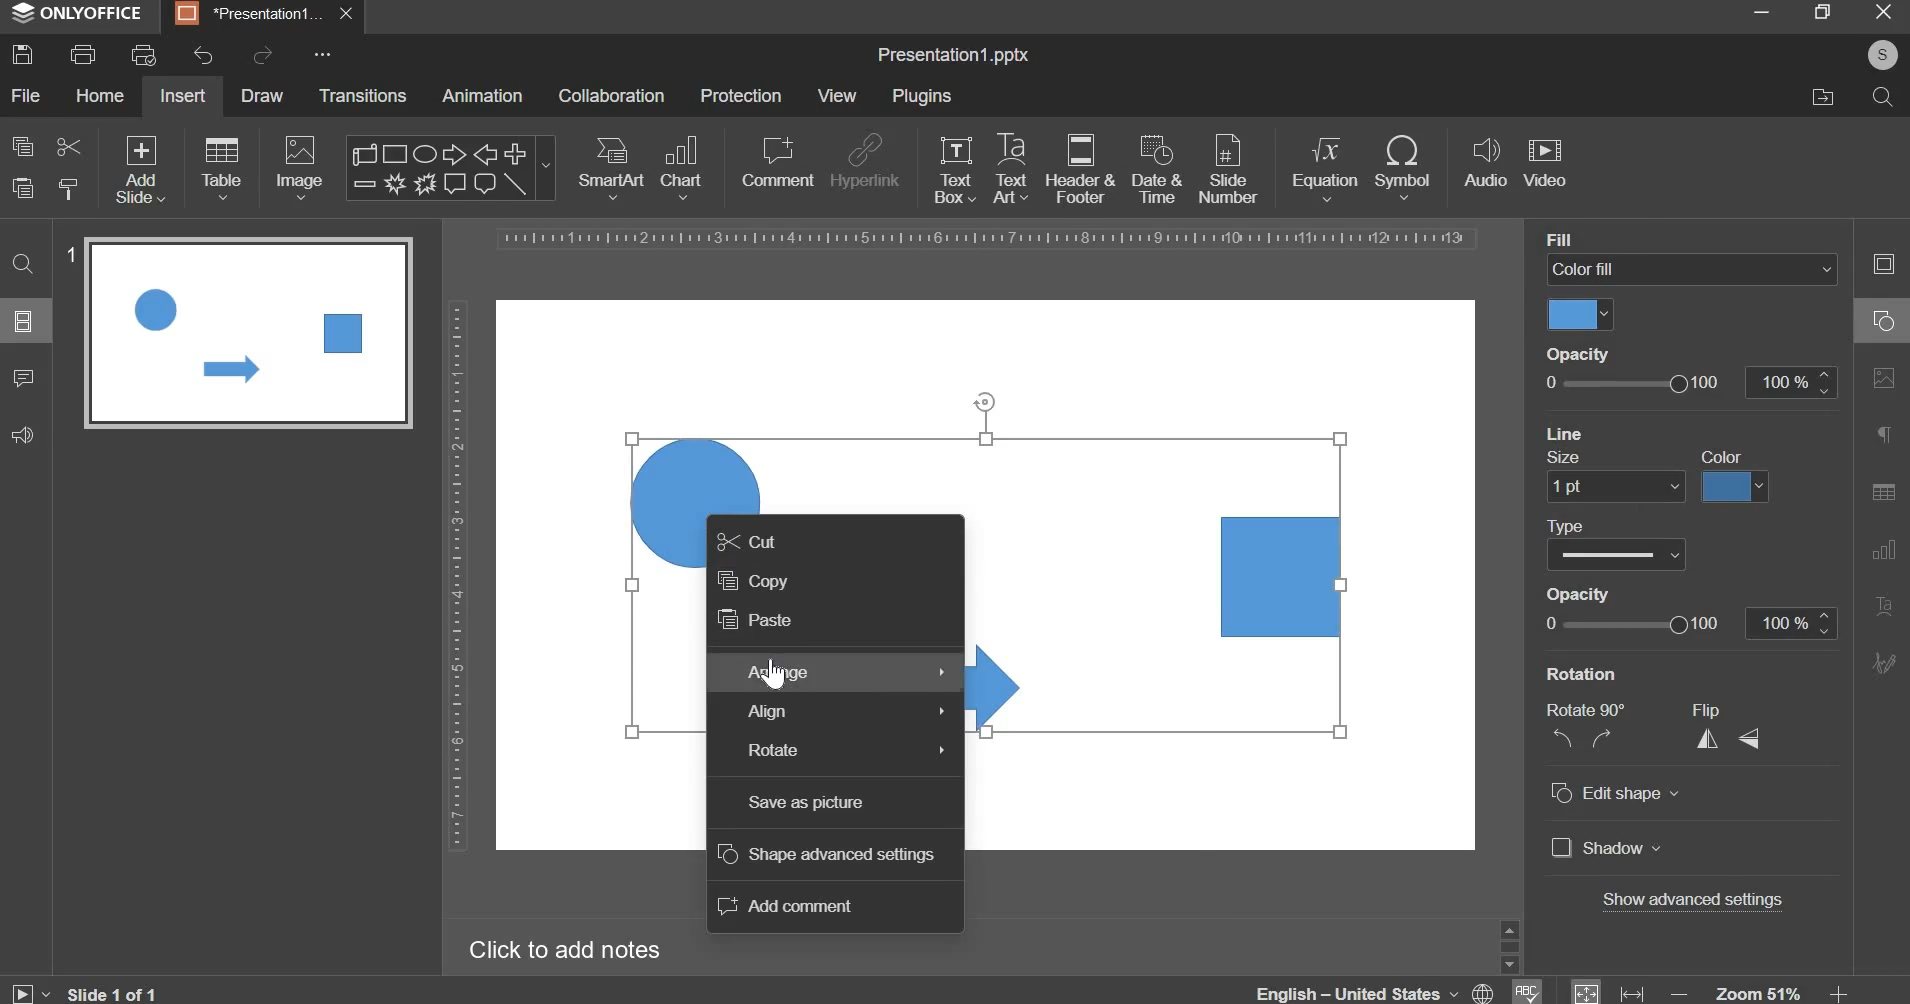 The width and height of the screenshot is (1910, 1004). What do you see at coordinates (1885, 437) in the screenshot?
I see `paragraph setting` at bounding box center [1885, 437].